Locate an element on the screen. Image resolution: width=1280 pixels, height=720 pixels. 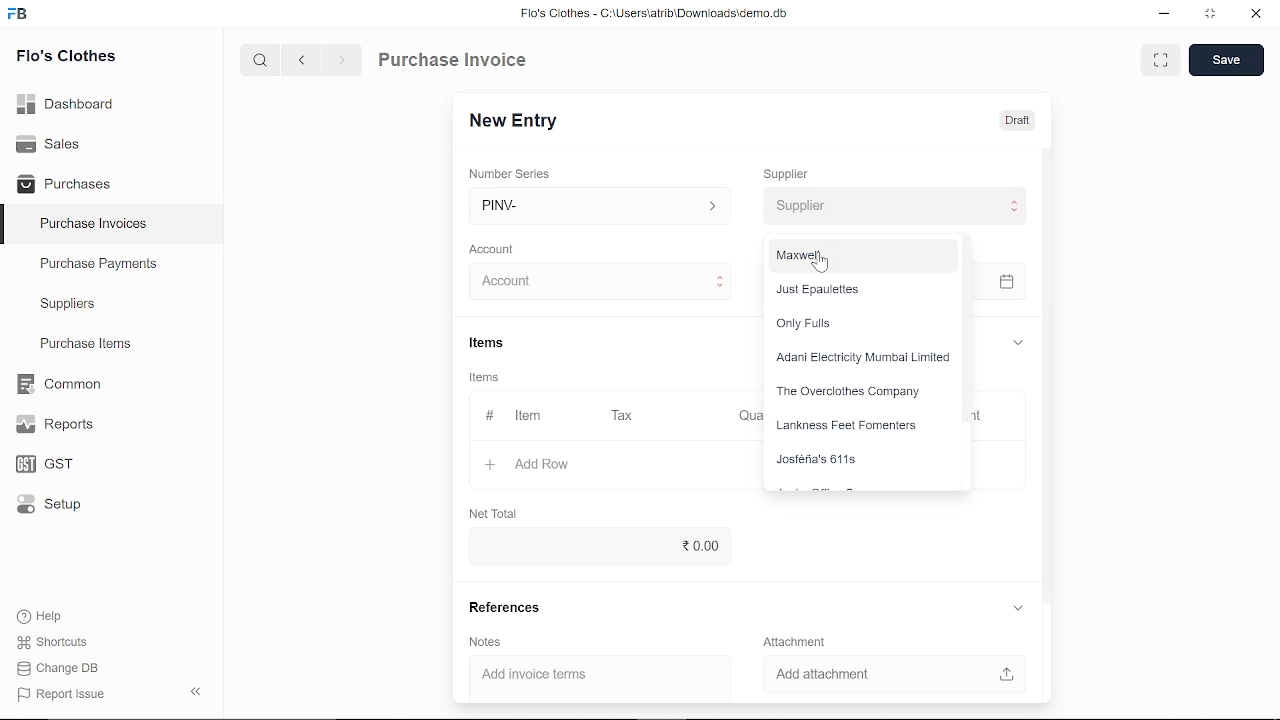
input Account is located at coordinates (594, 282).